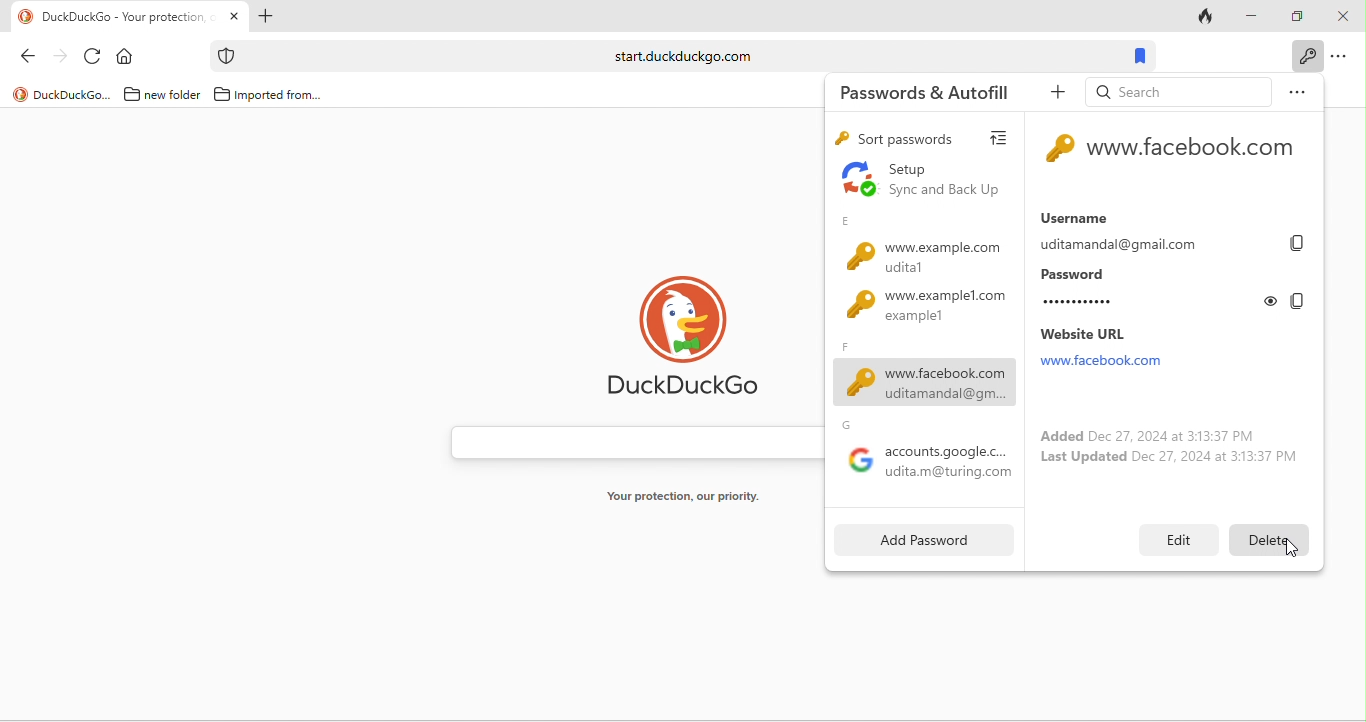 This screenshot has width=1366, height=722. Describe the element at coordinates (1305, 56) in the screenshot. I see `password and autofill` at that location.